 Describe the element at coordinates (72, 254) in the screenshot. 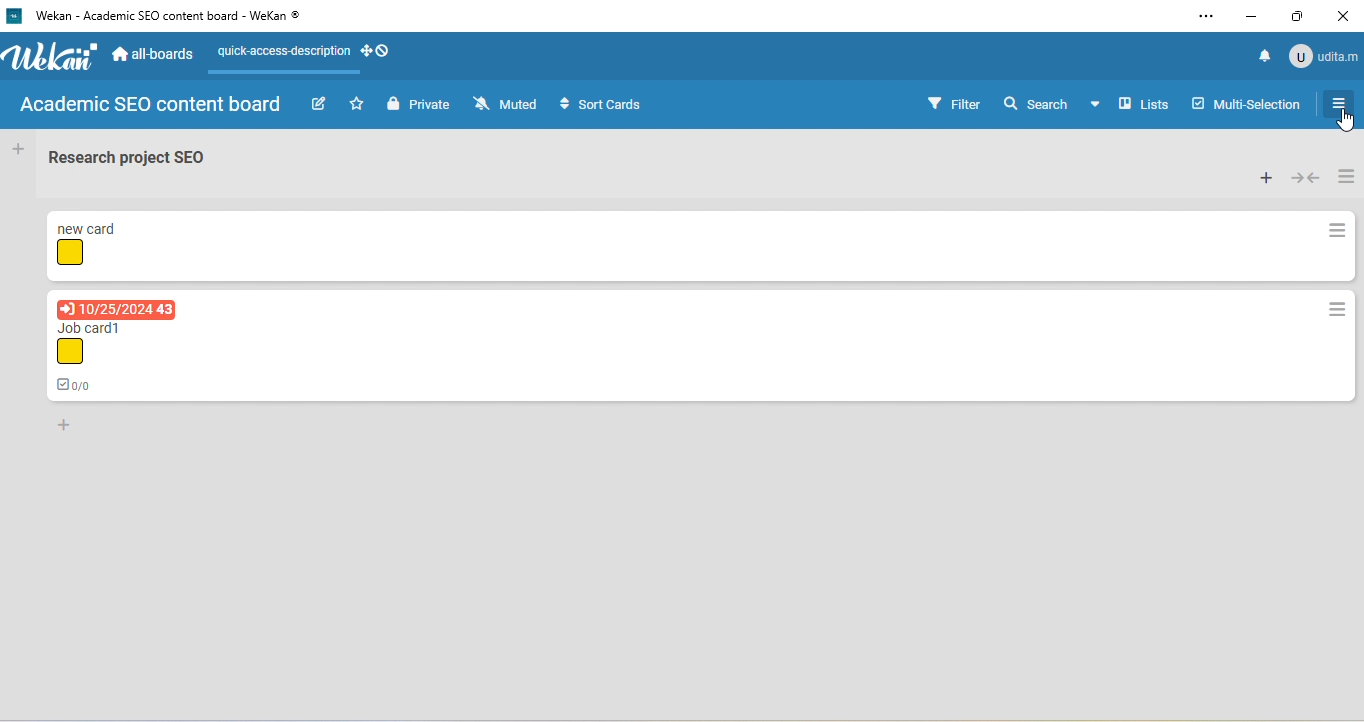

I see `yellow shape` at that location.